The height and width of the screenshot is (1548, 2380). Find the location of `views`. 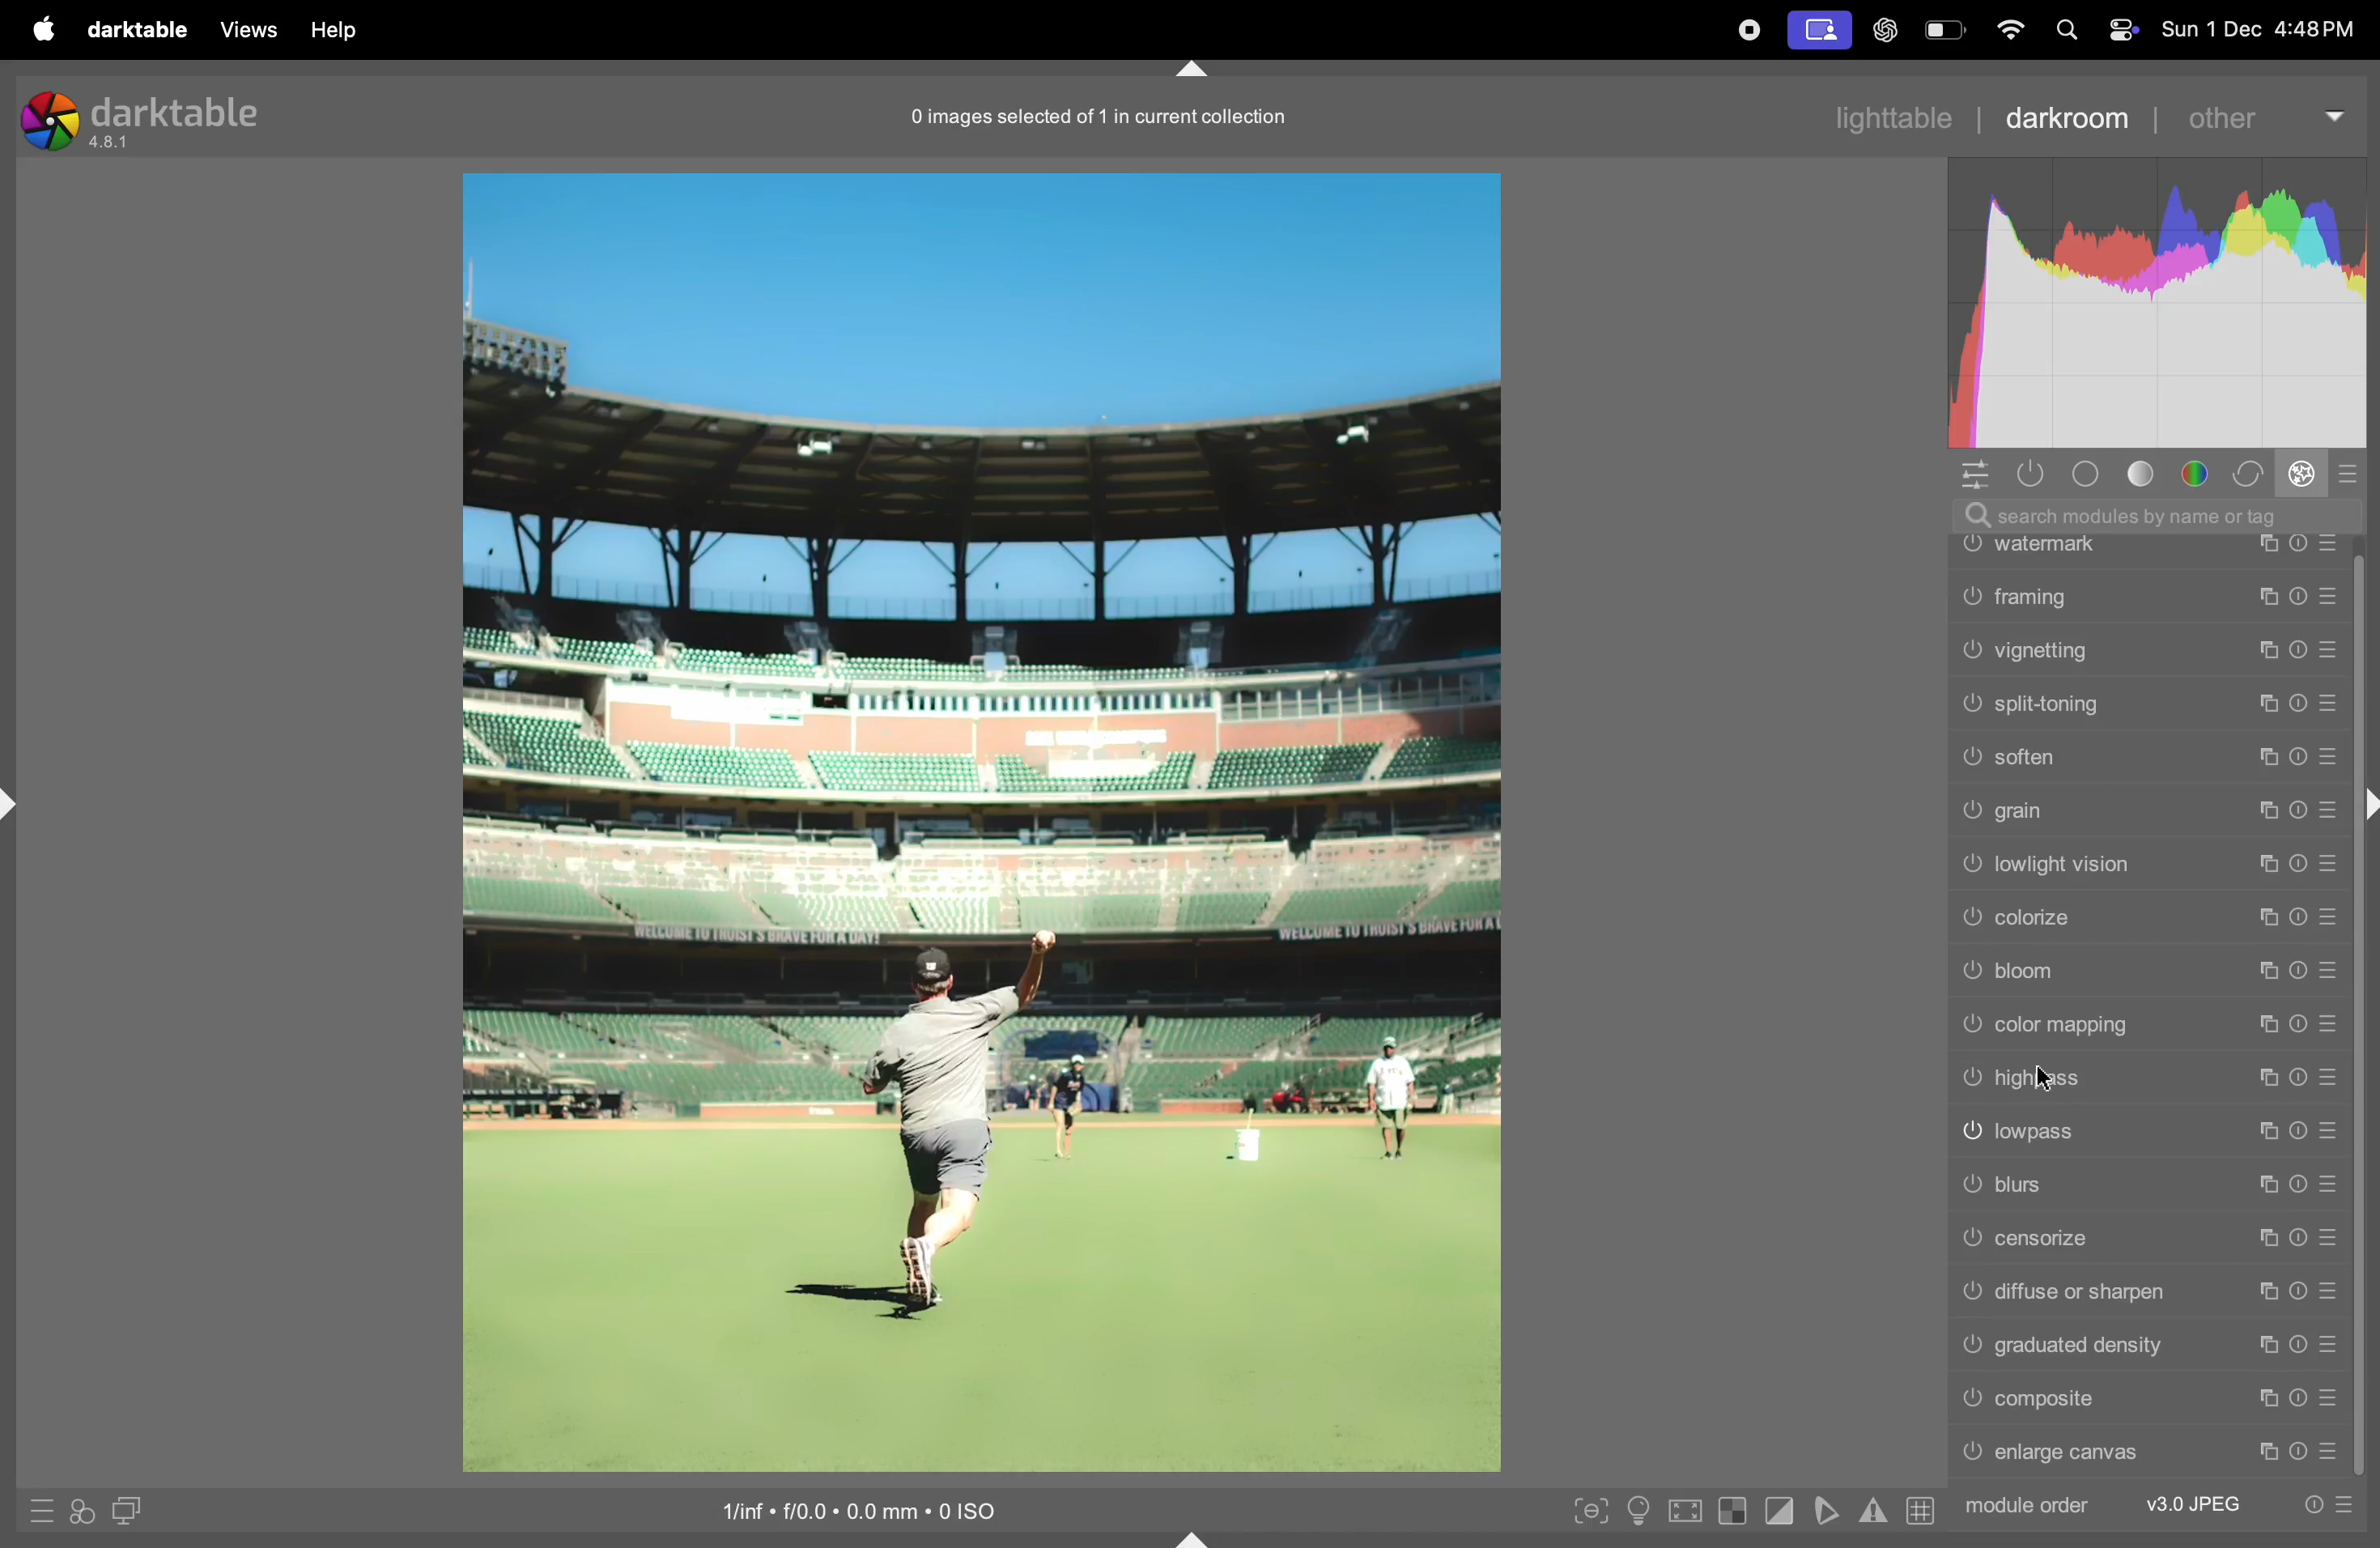

views is located at coordinates (246, 30).